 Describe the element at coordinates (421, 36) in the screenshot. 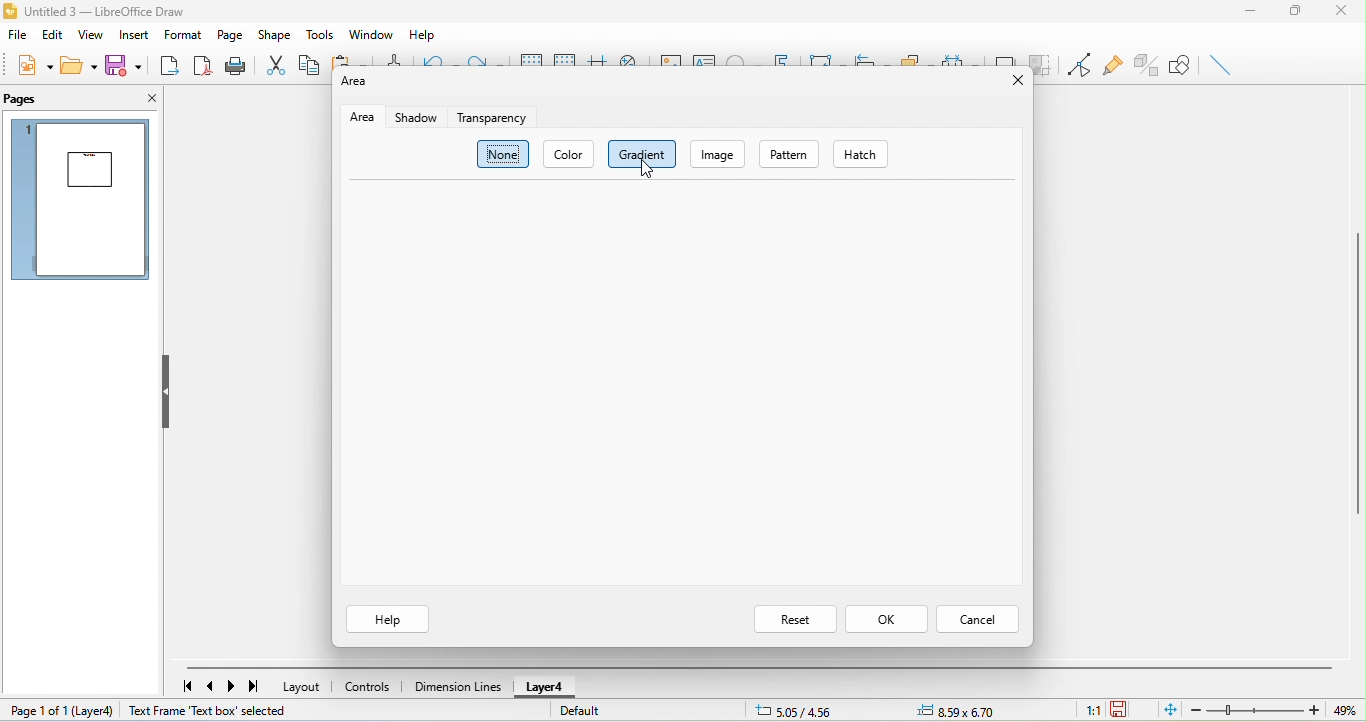

I see `help` at that location.